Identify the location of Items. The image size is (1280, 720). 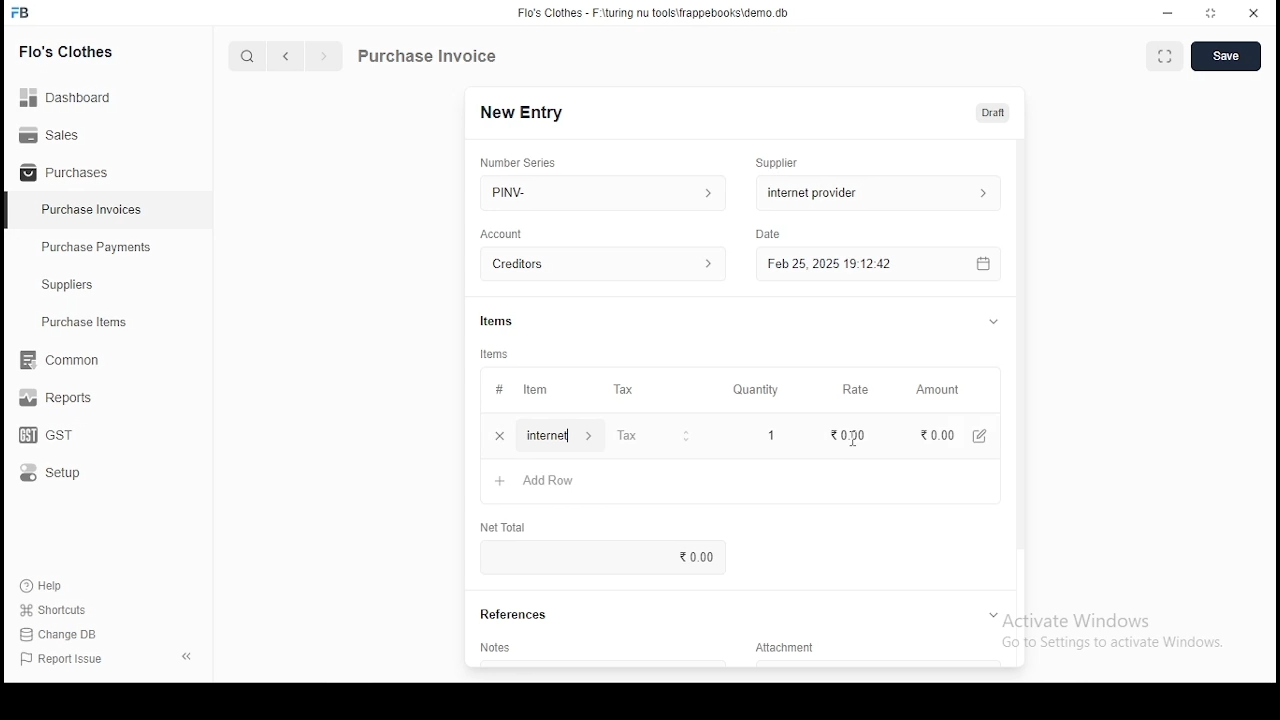
(495, 354).